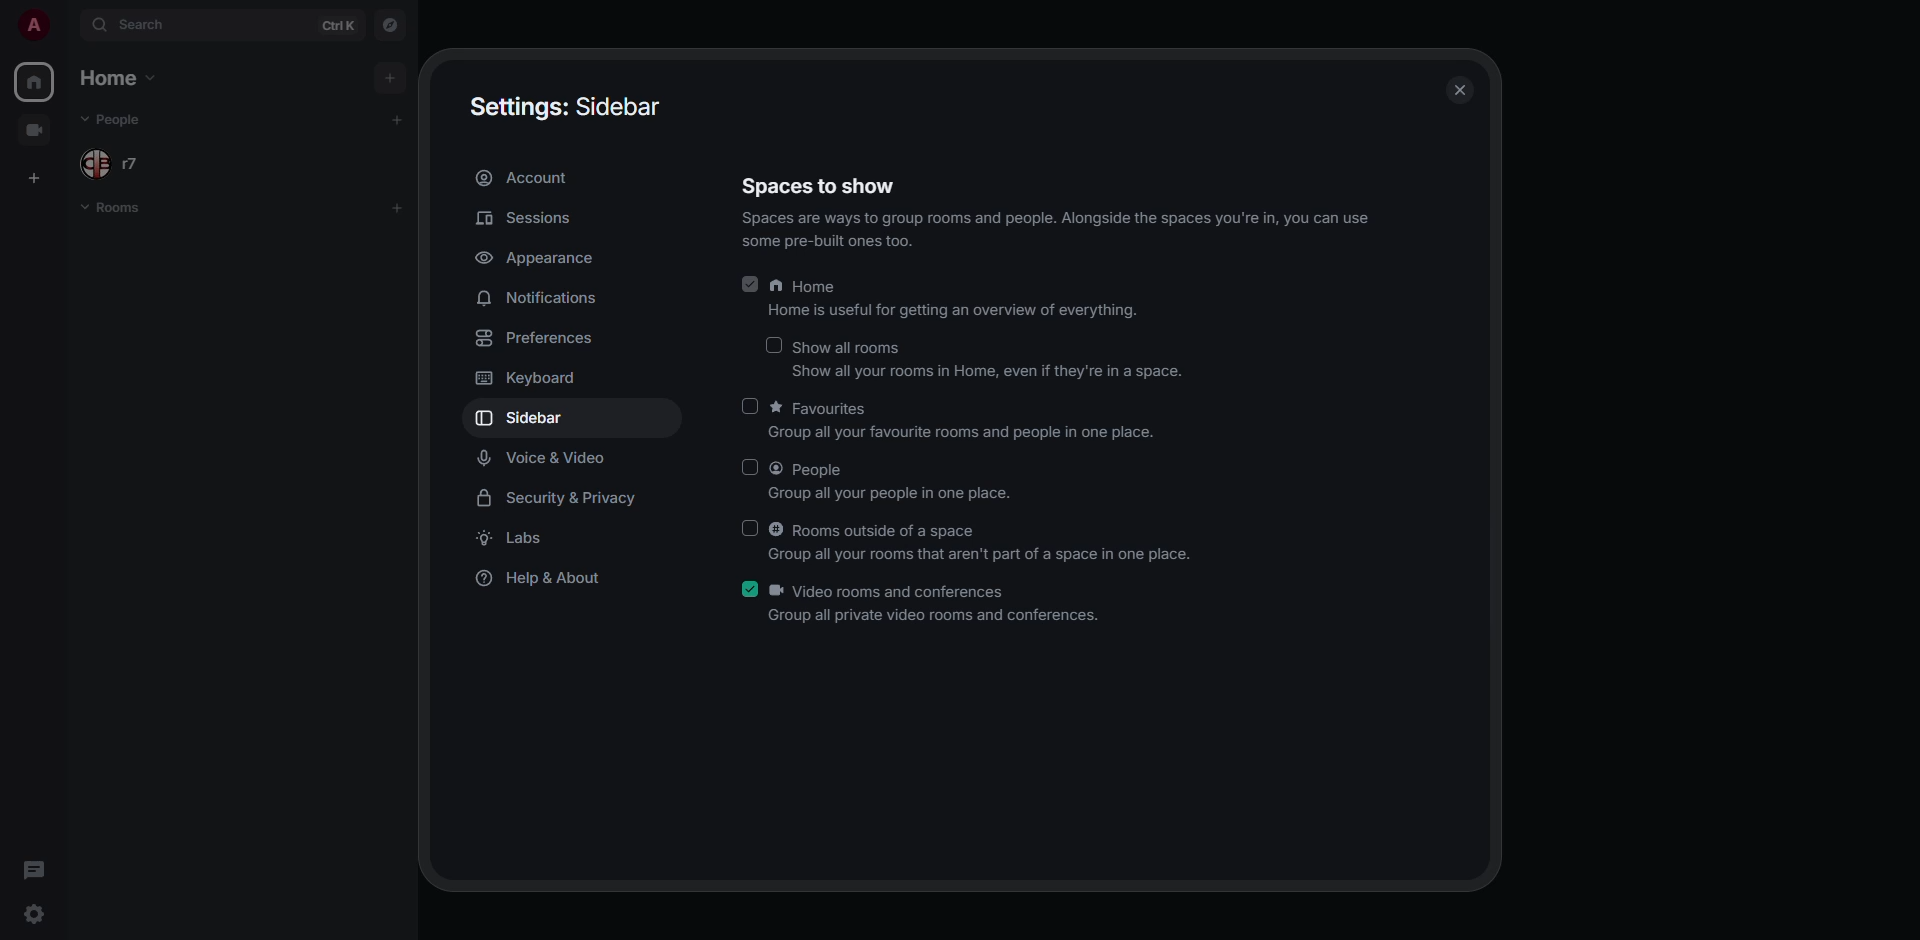 The width and height of the screenshot is (1920, 940). I want to click on appearance, so click(537, 260).